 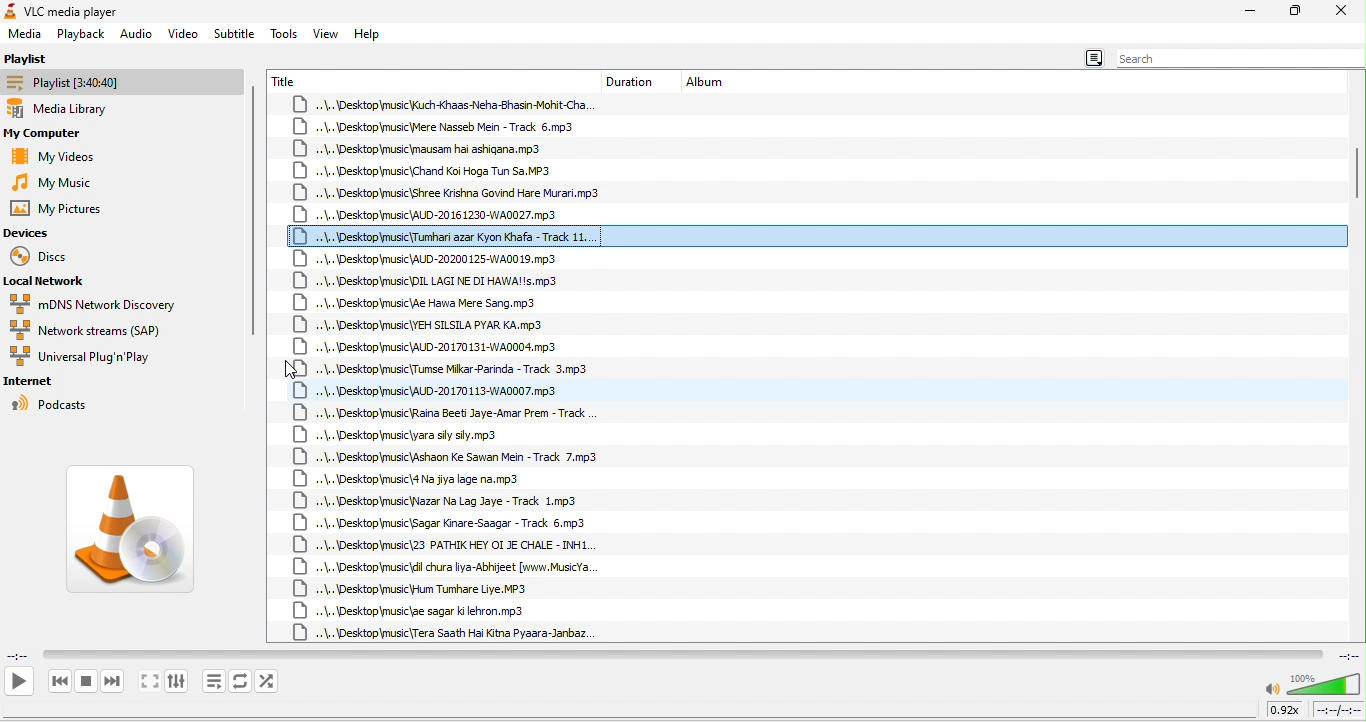 I want to click on video playback, so click(x=682, y=654).